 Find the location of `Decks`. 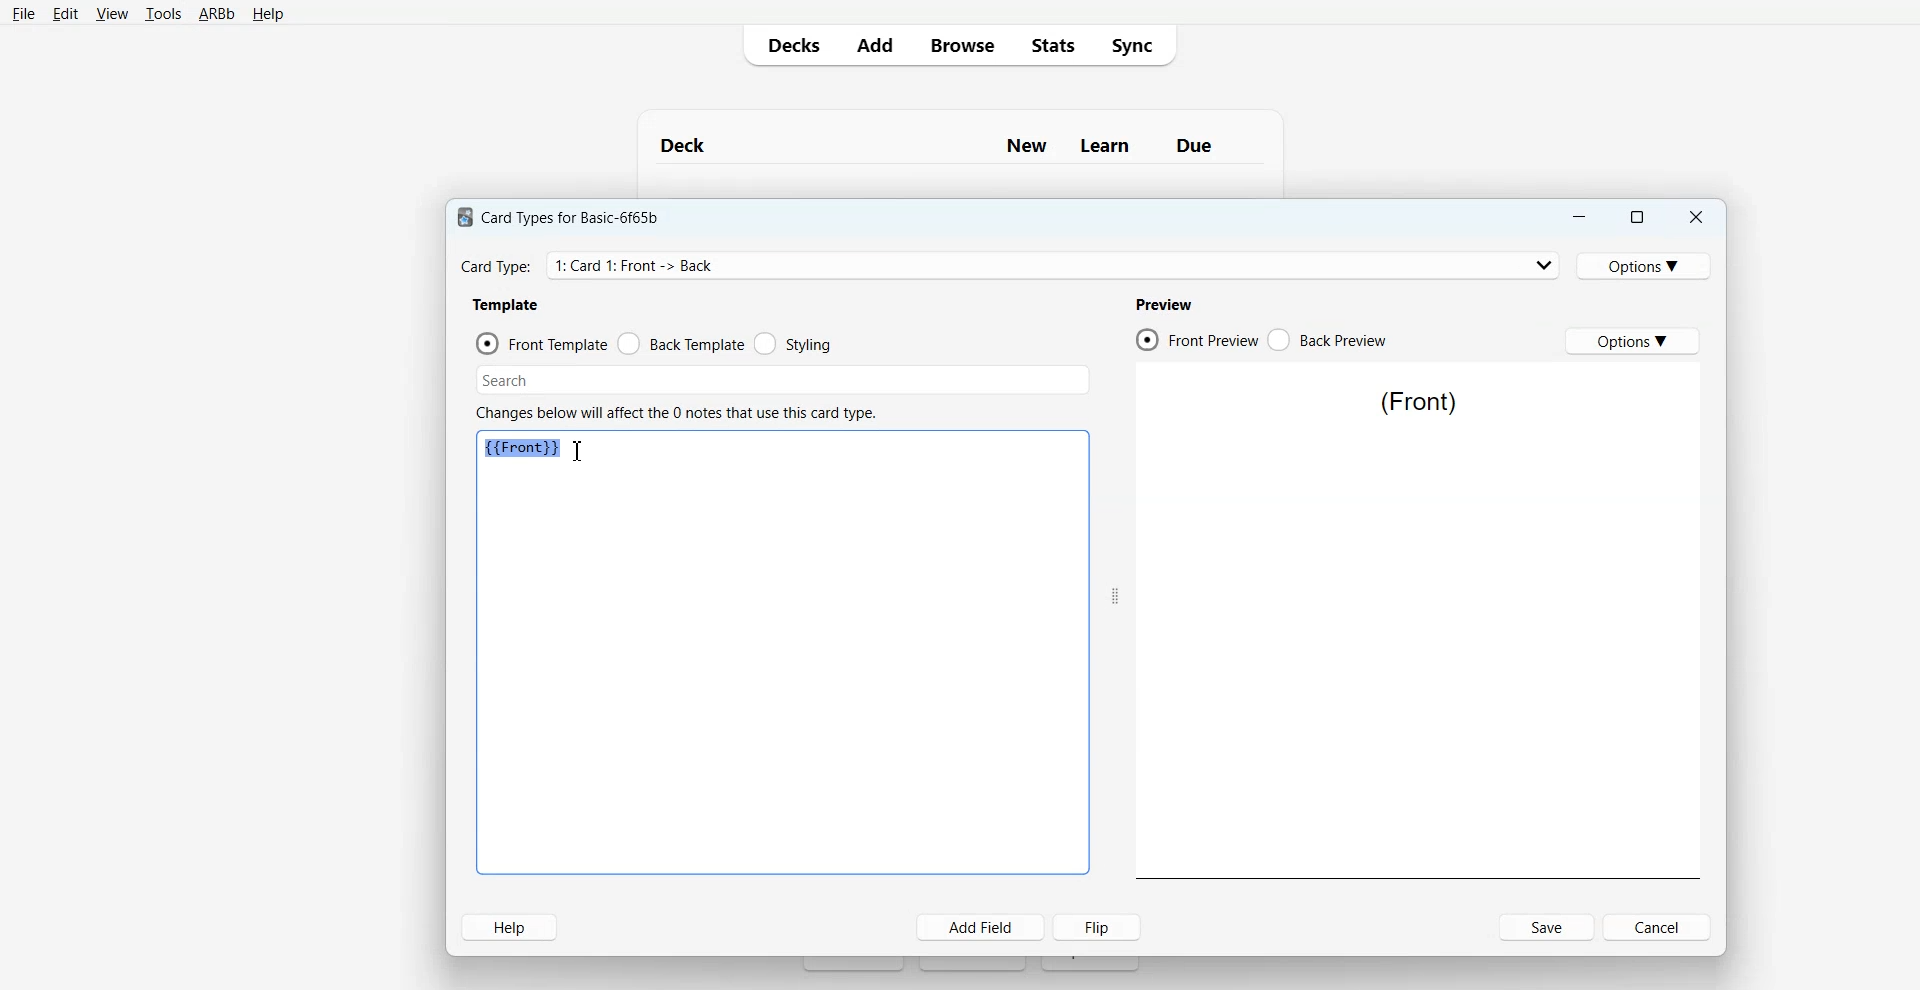

Decks is located at coordinates (789, 45).